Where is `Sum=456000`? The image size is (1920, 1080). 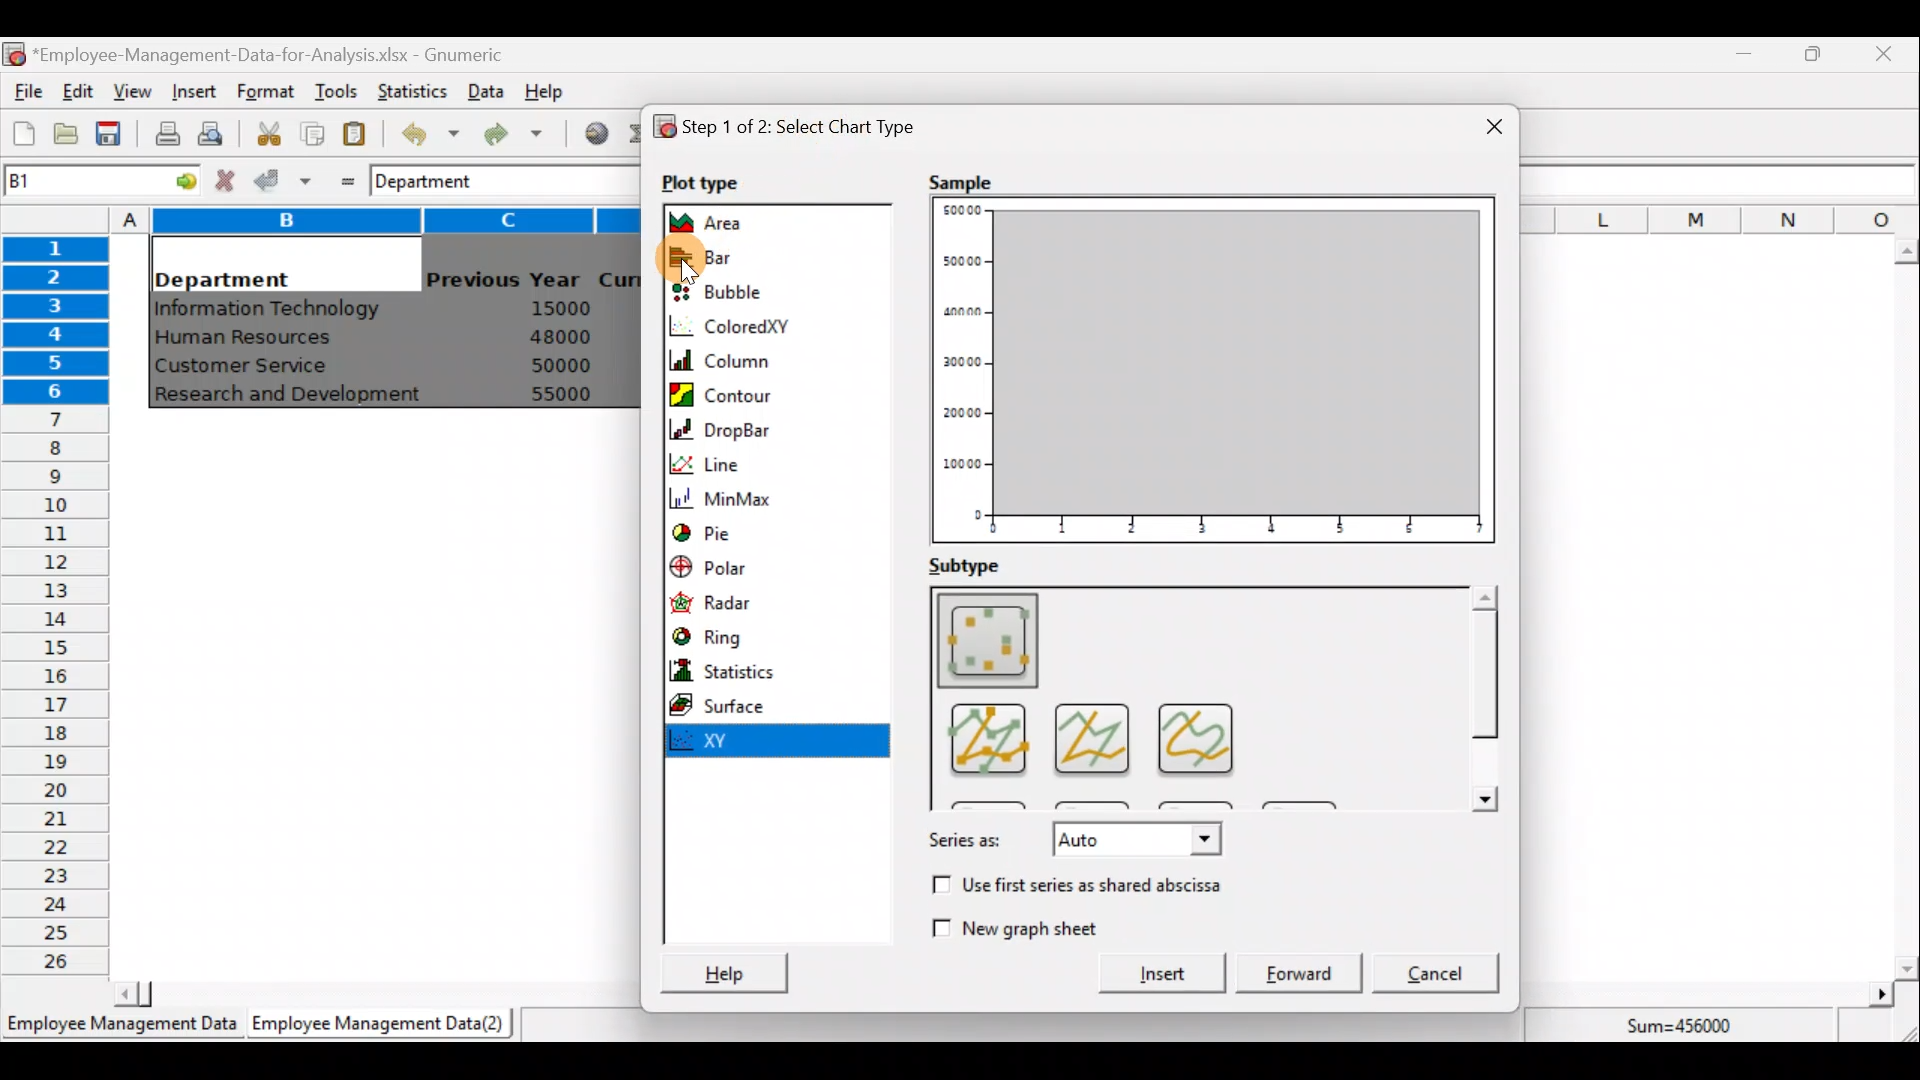 Sum=456000 is located at coordinates (1690, 1029).